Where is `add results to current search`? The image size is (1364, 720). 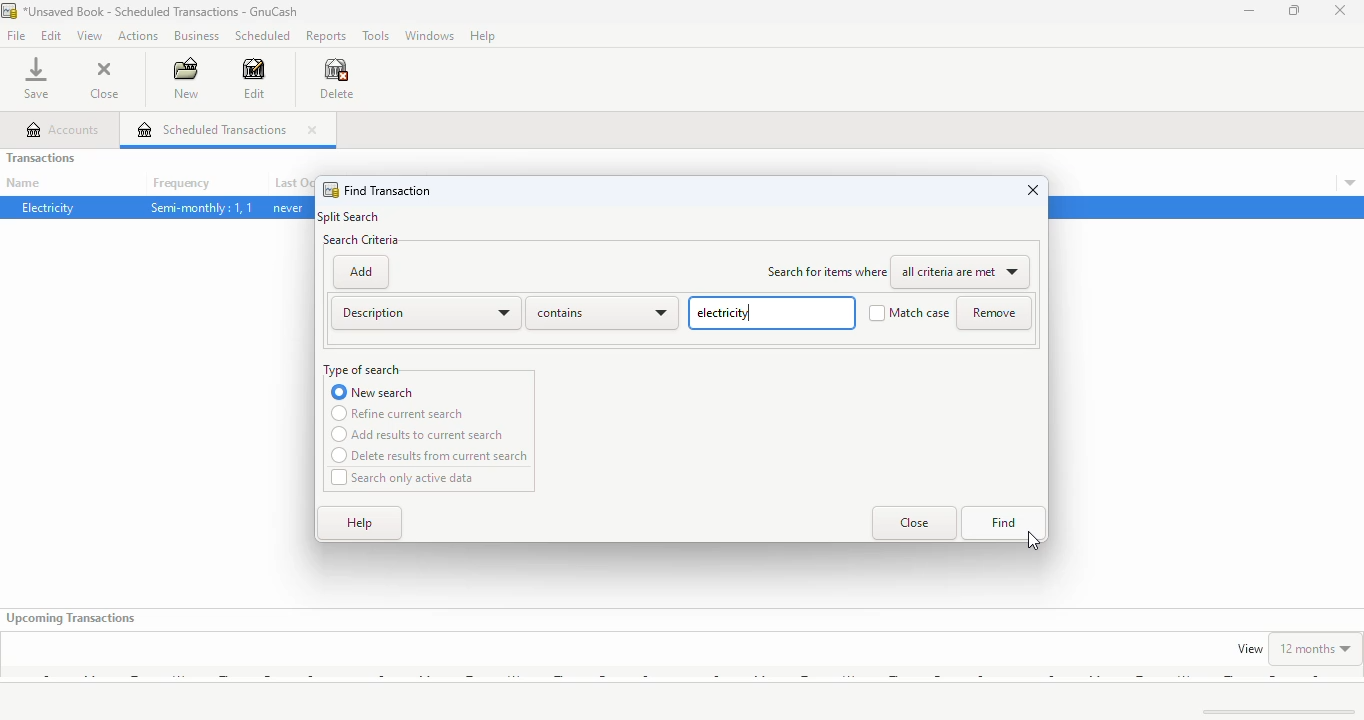 add results to current search is located at coordinates (418, 435).